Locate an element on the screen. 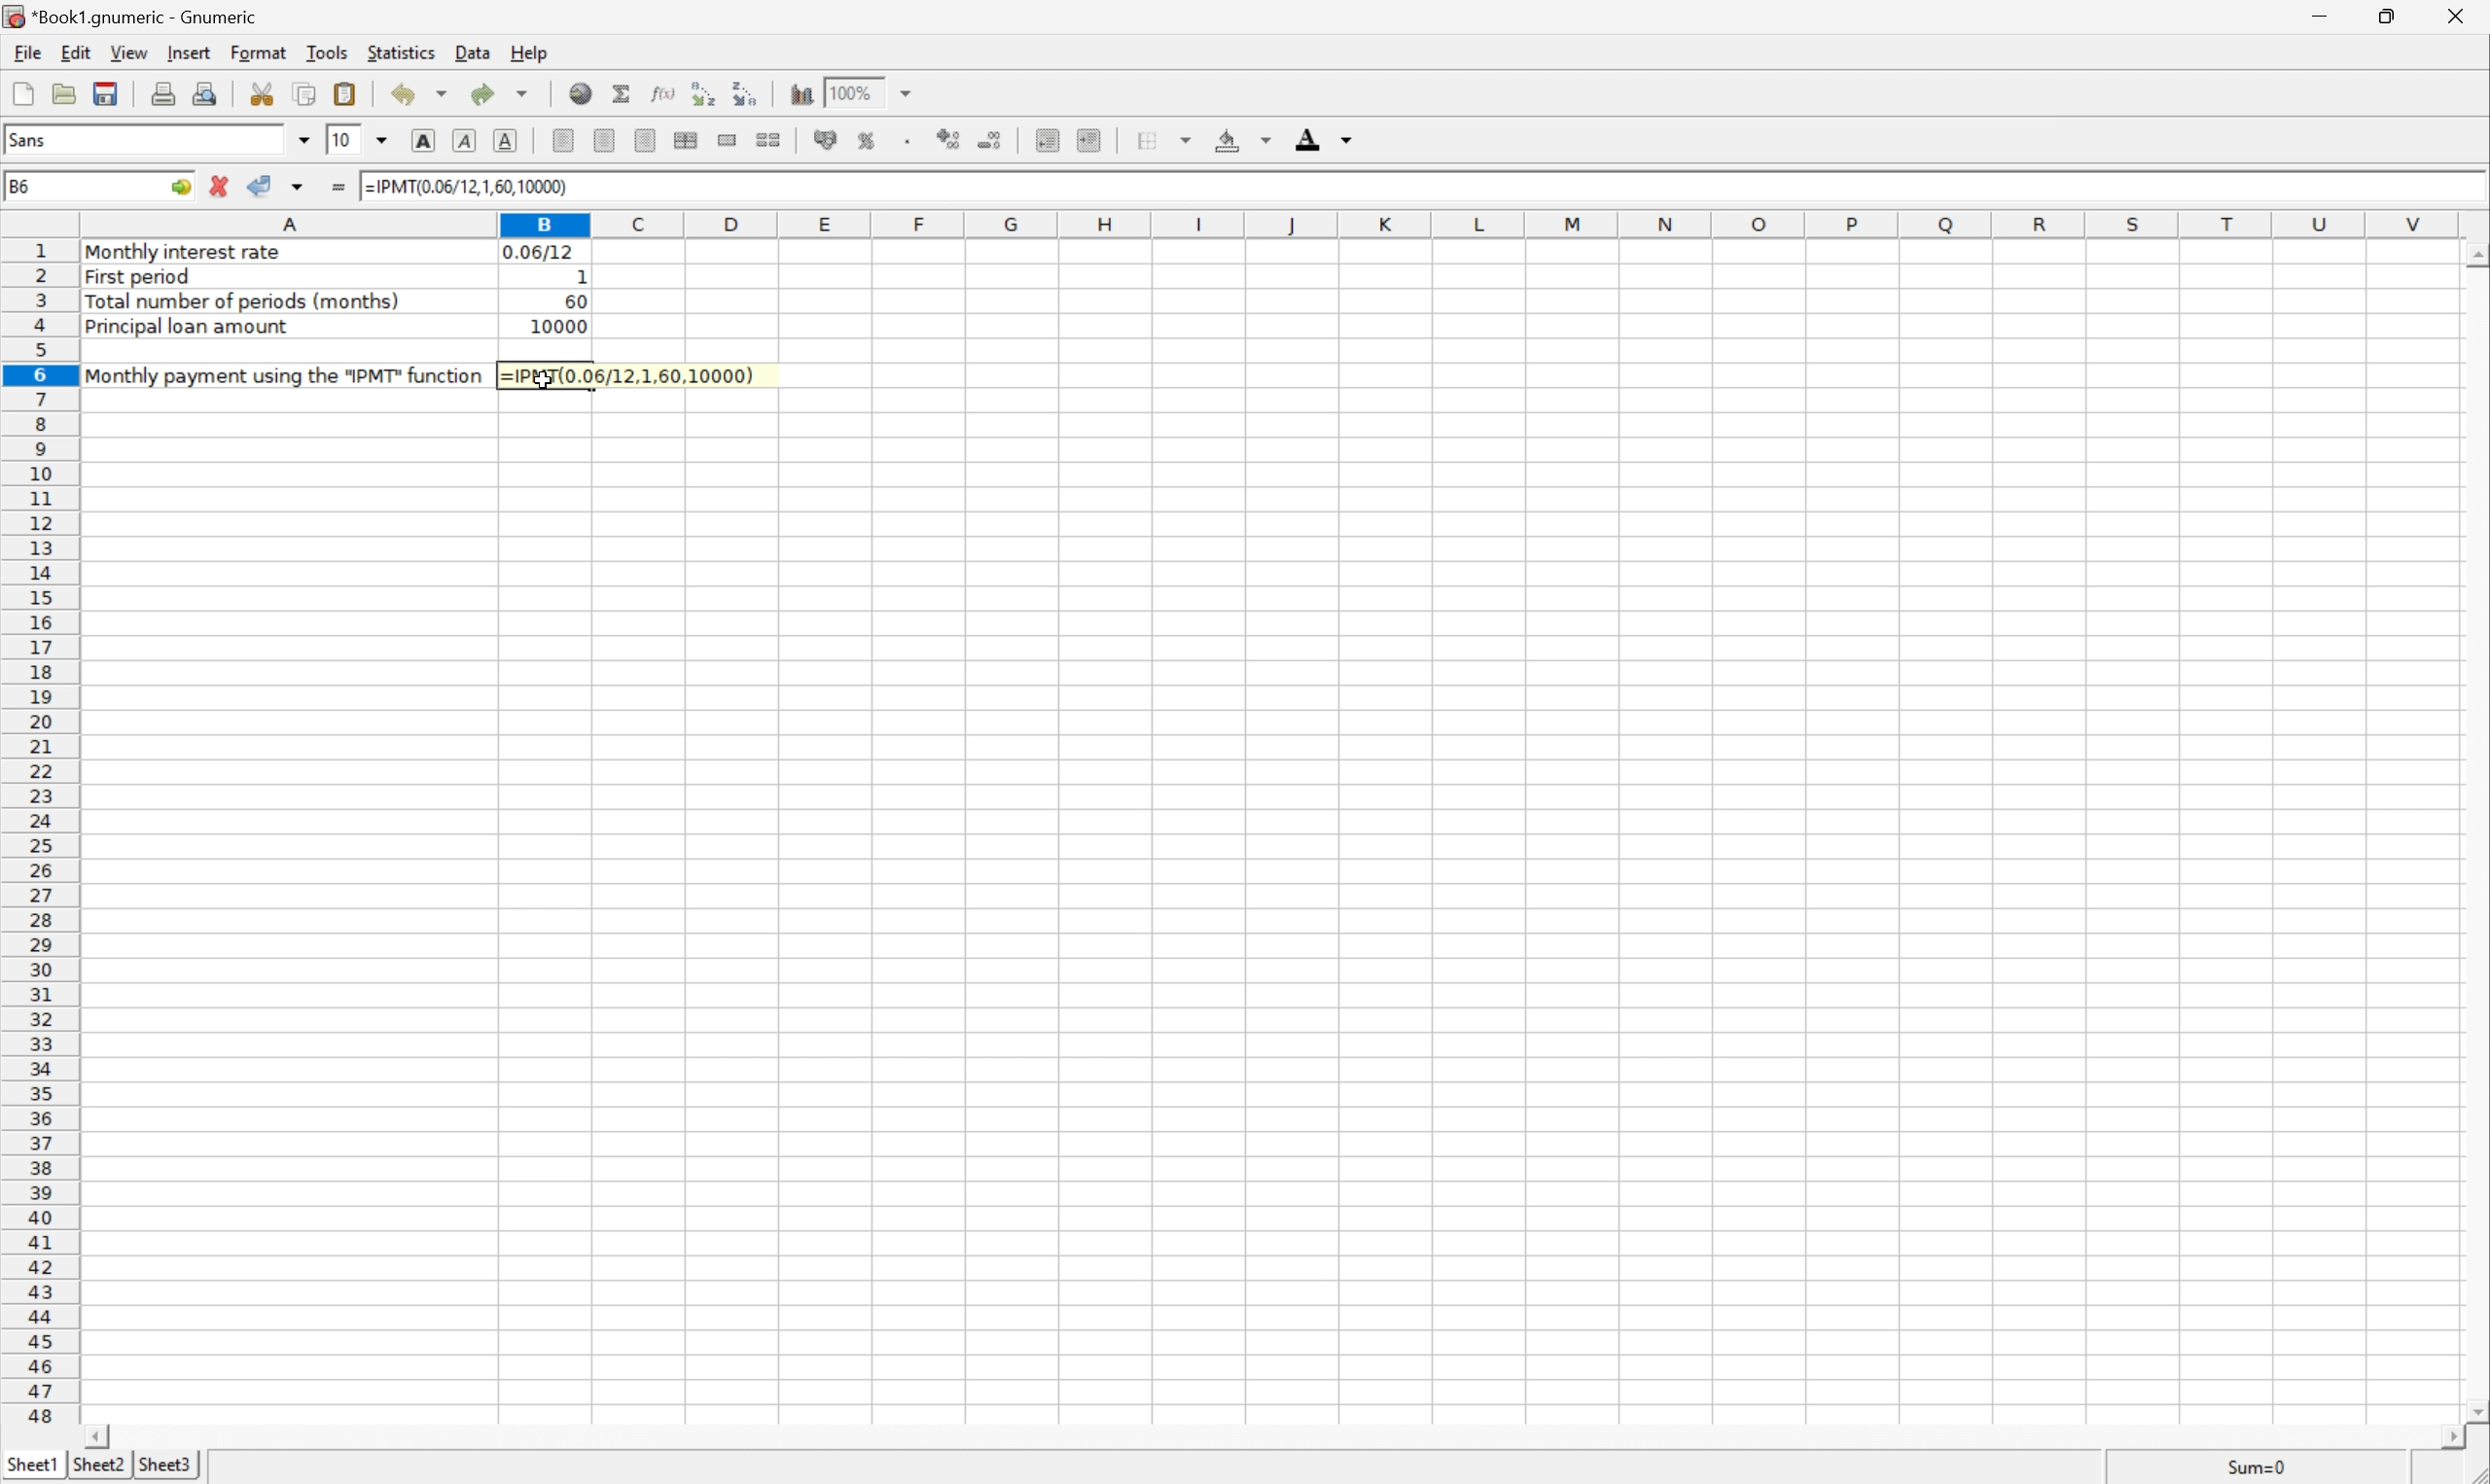 This screenshot has width=2490, height=1484. Statistics is located at coordinates (400, 49).